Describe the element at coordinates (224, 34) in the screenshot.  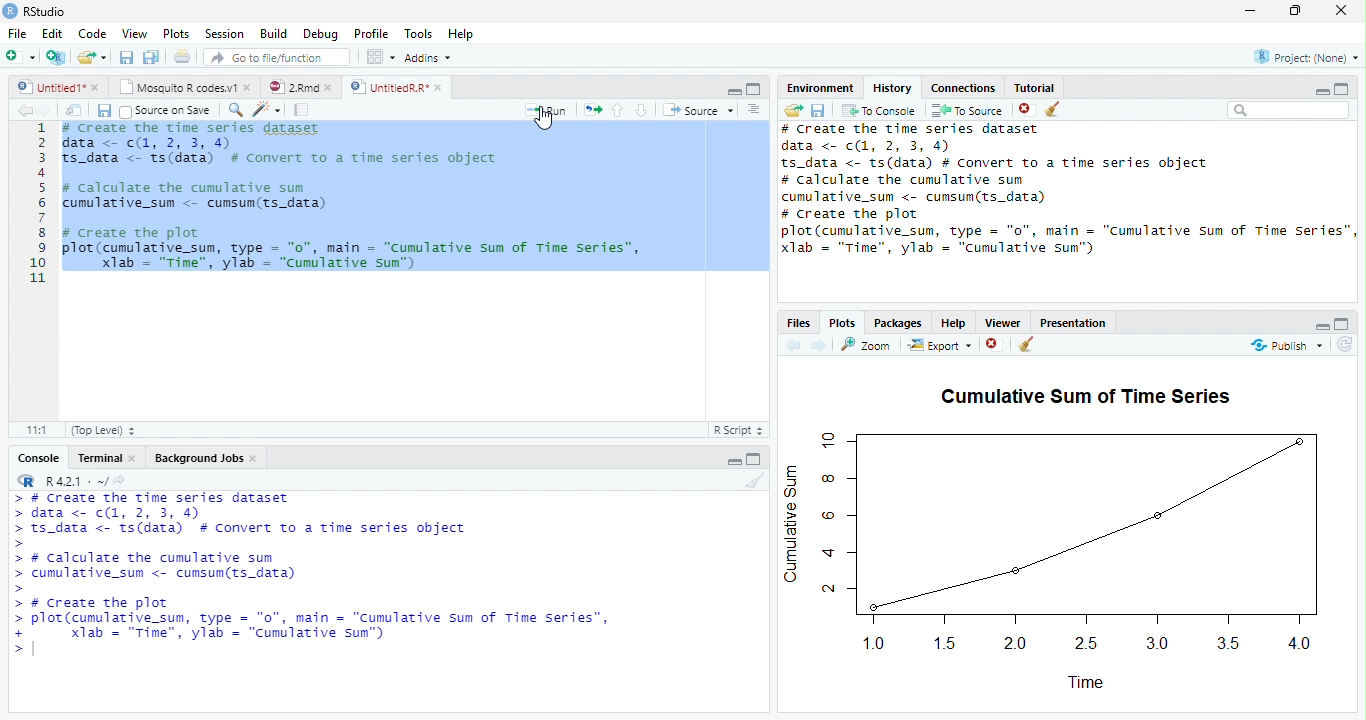
I see `Session` at that location.